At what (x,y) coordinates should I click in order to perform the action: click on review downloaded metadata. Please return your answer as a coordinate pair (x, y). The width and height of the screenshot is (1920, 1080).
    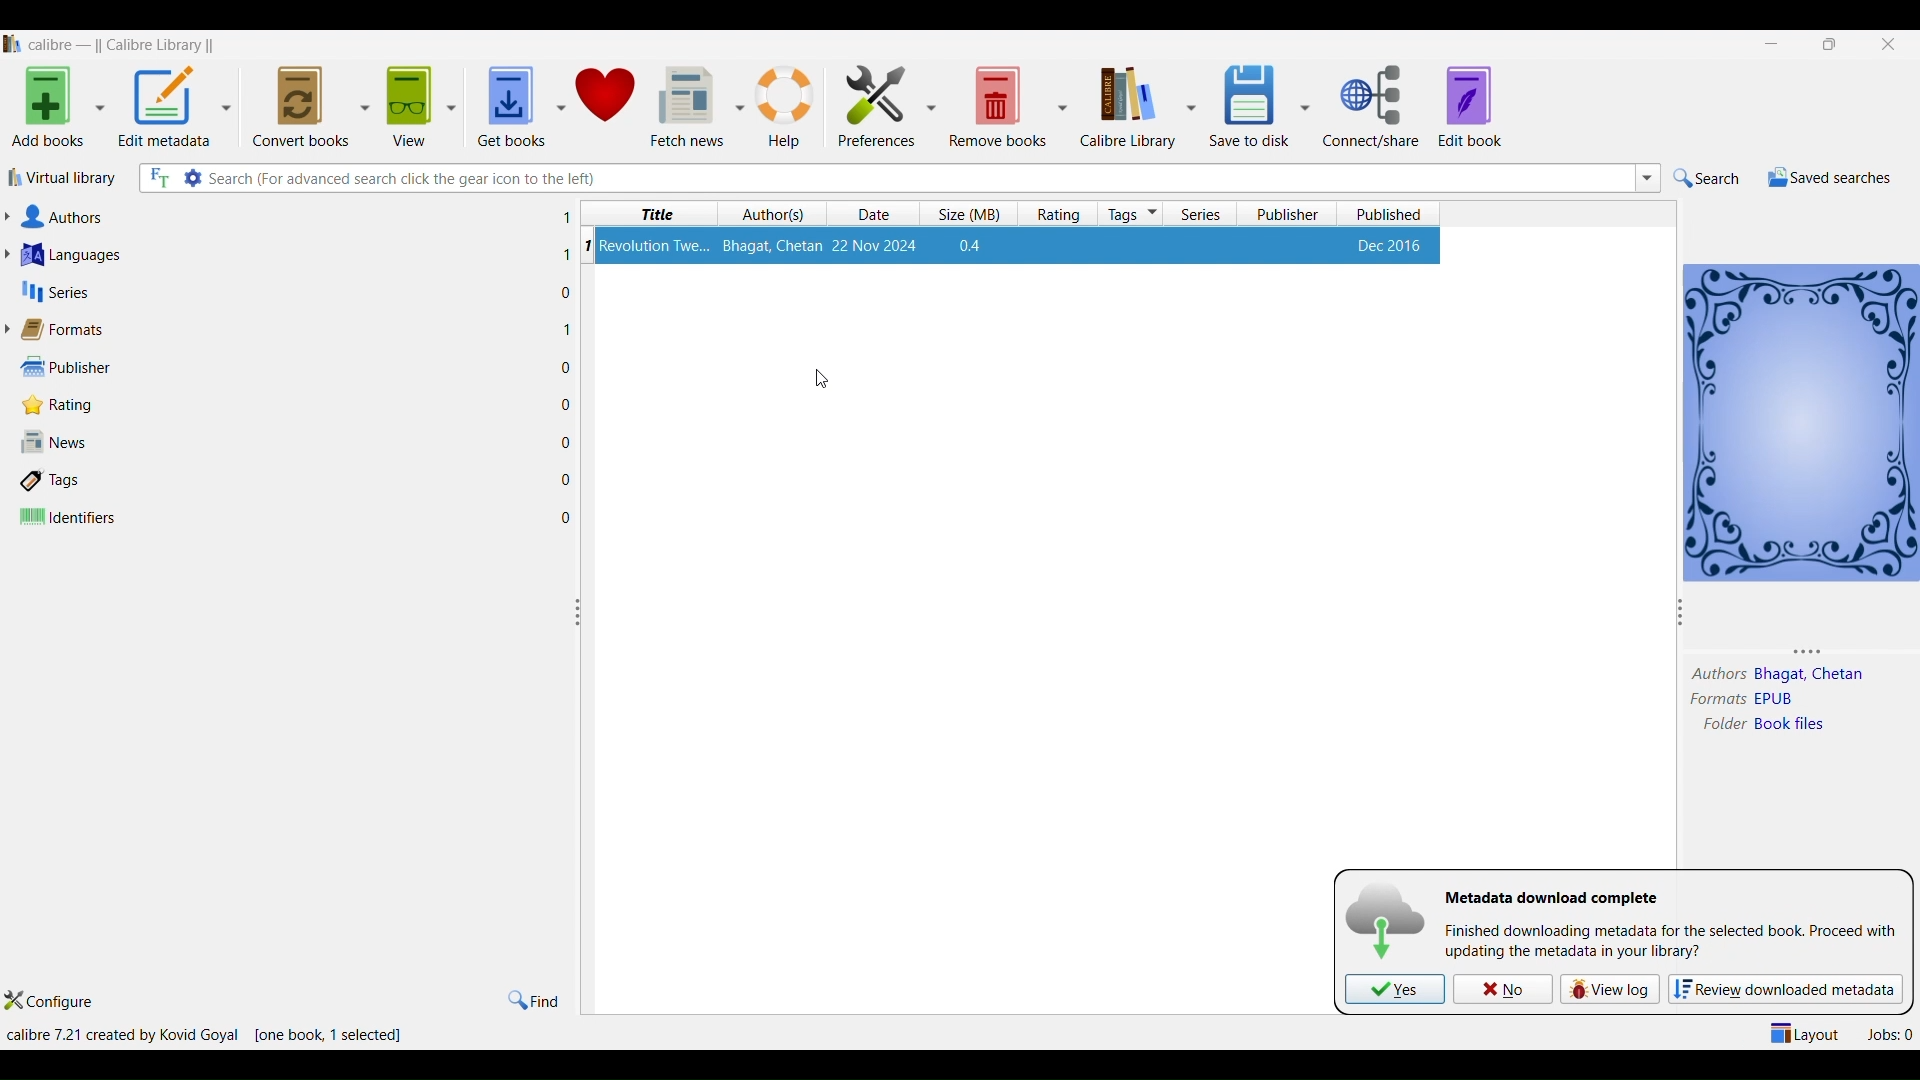
    Looking at the image, I should click on (1789, 988).